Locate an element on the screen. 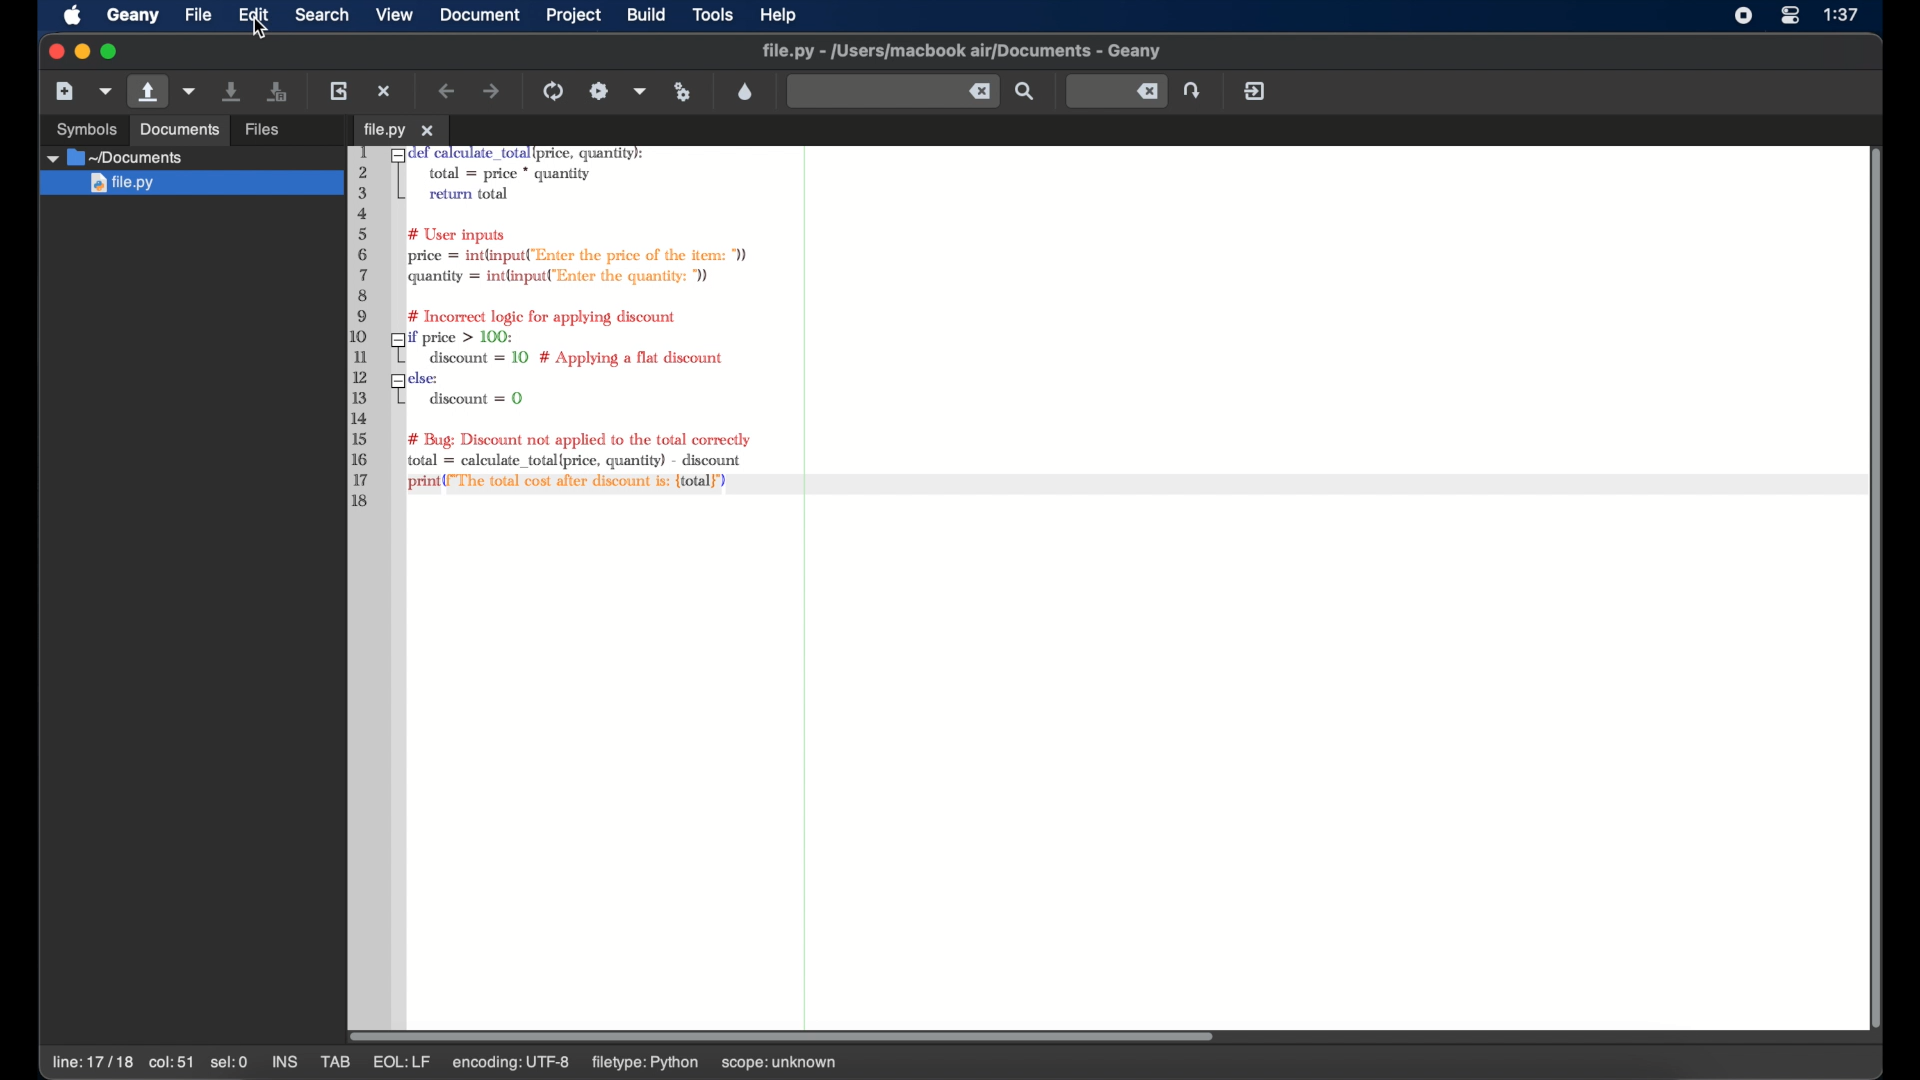 The width and height of the screenshot is (1920, 1080). time is located at coordinates (1843, 15).